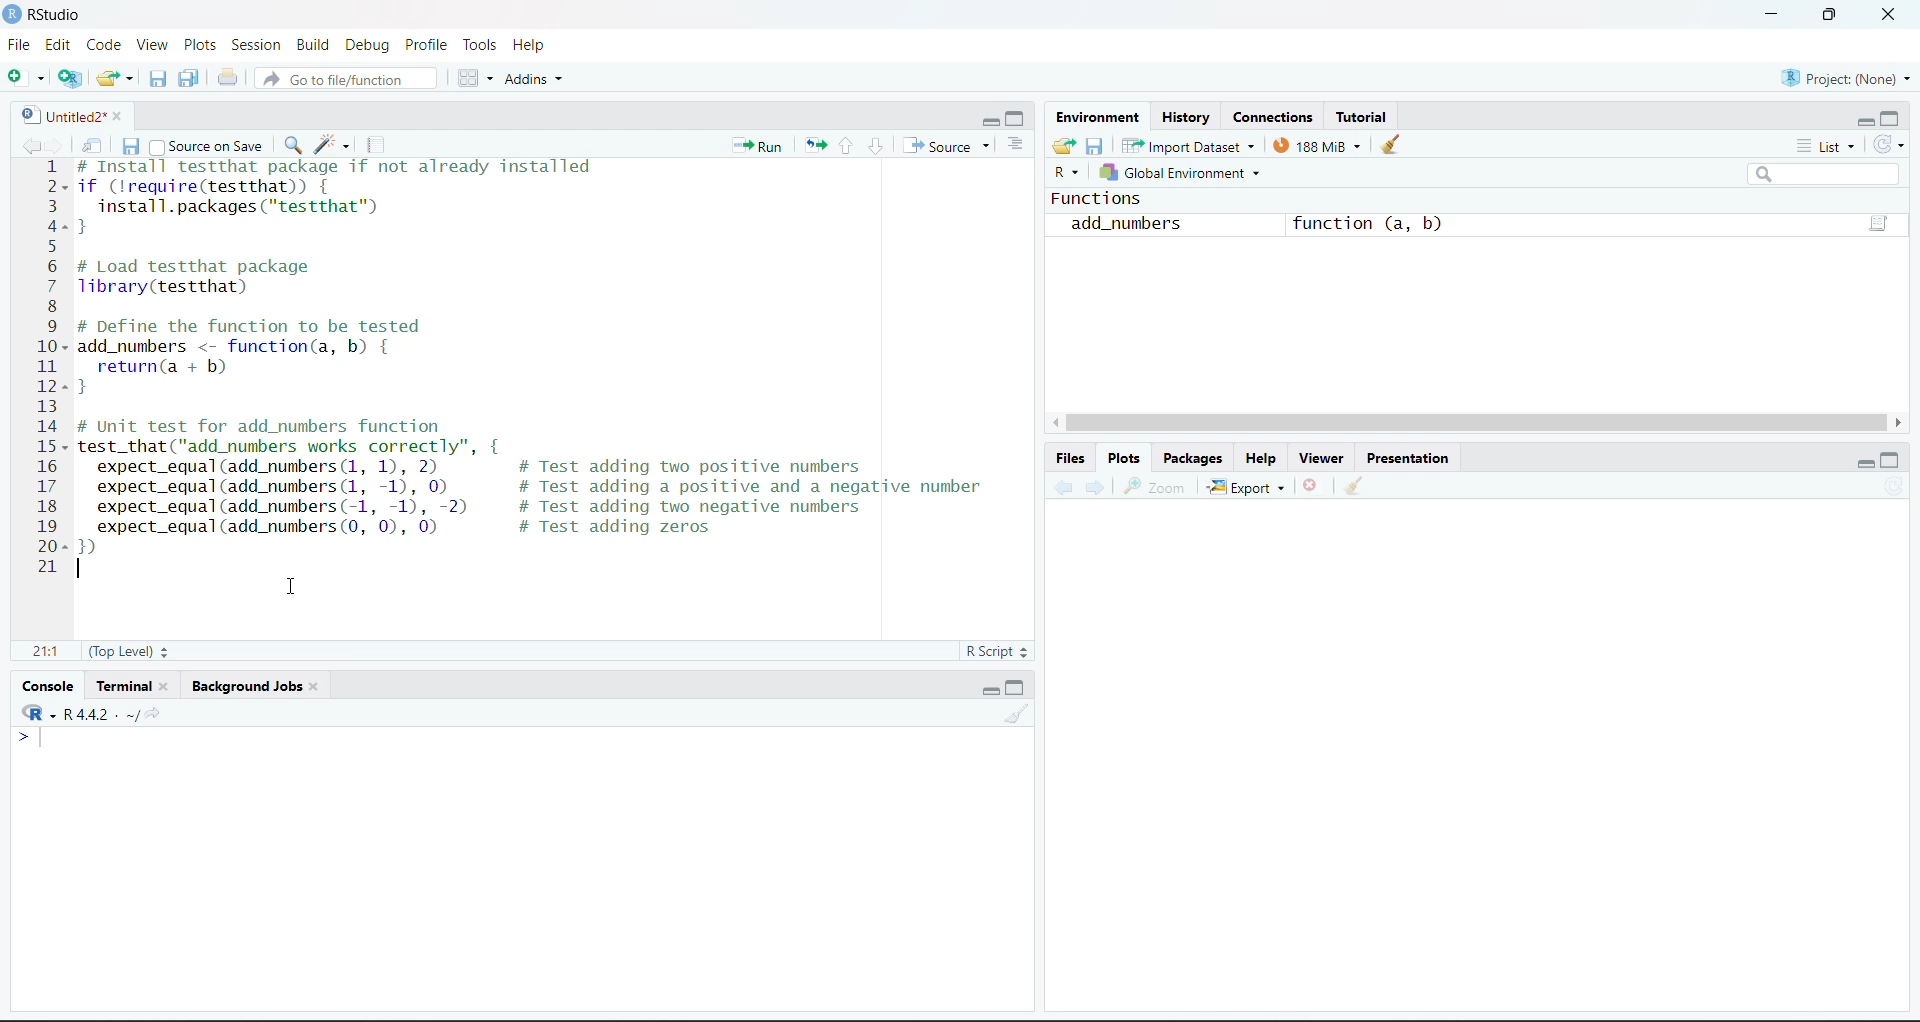 The image size is (1920, 1022). I want to click on save current document, so click(162, 78).